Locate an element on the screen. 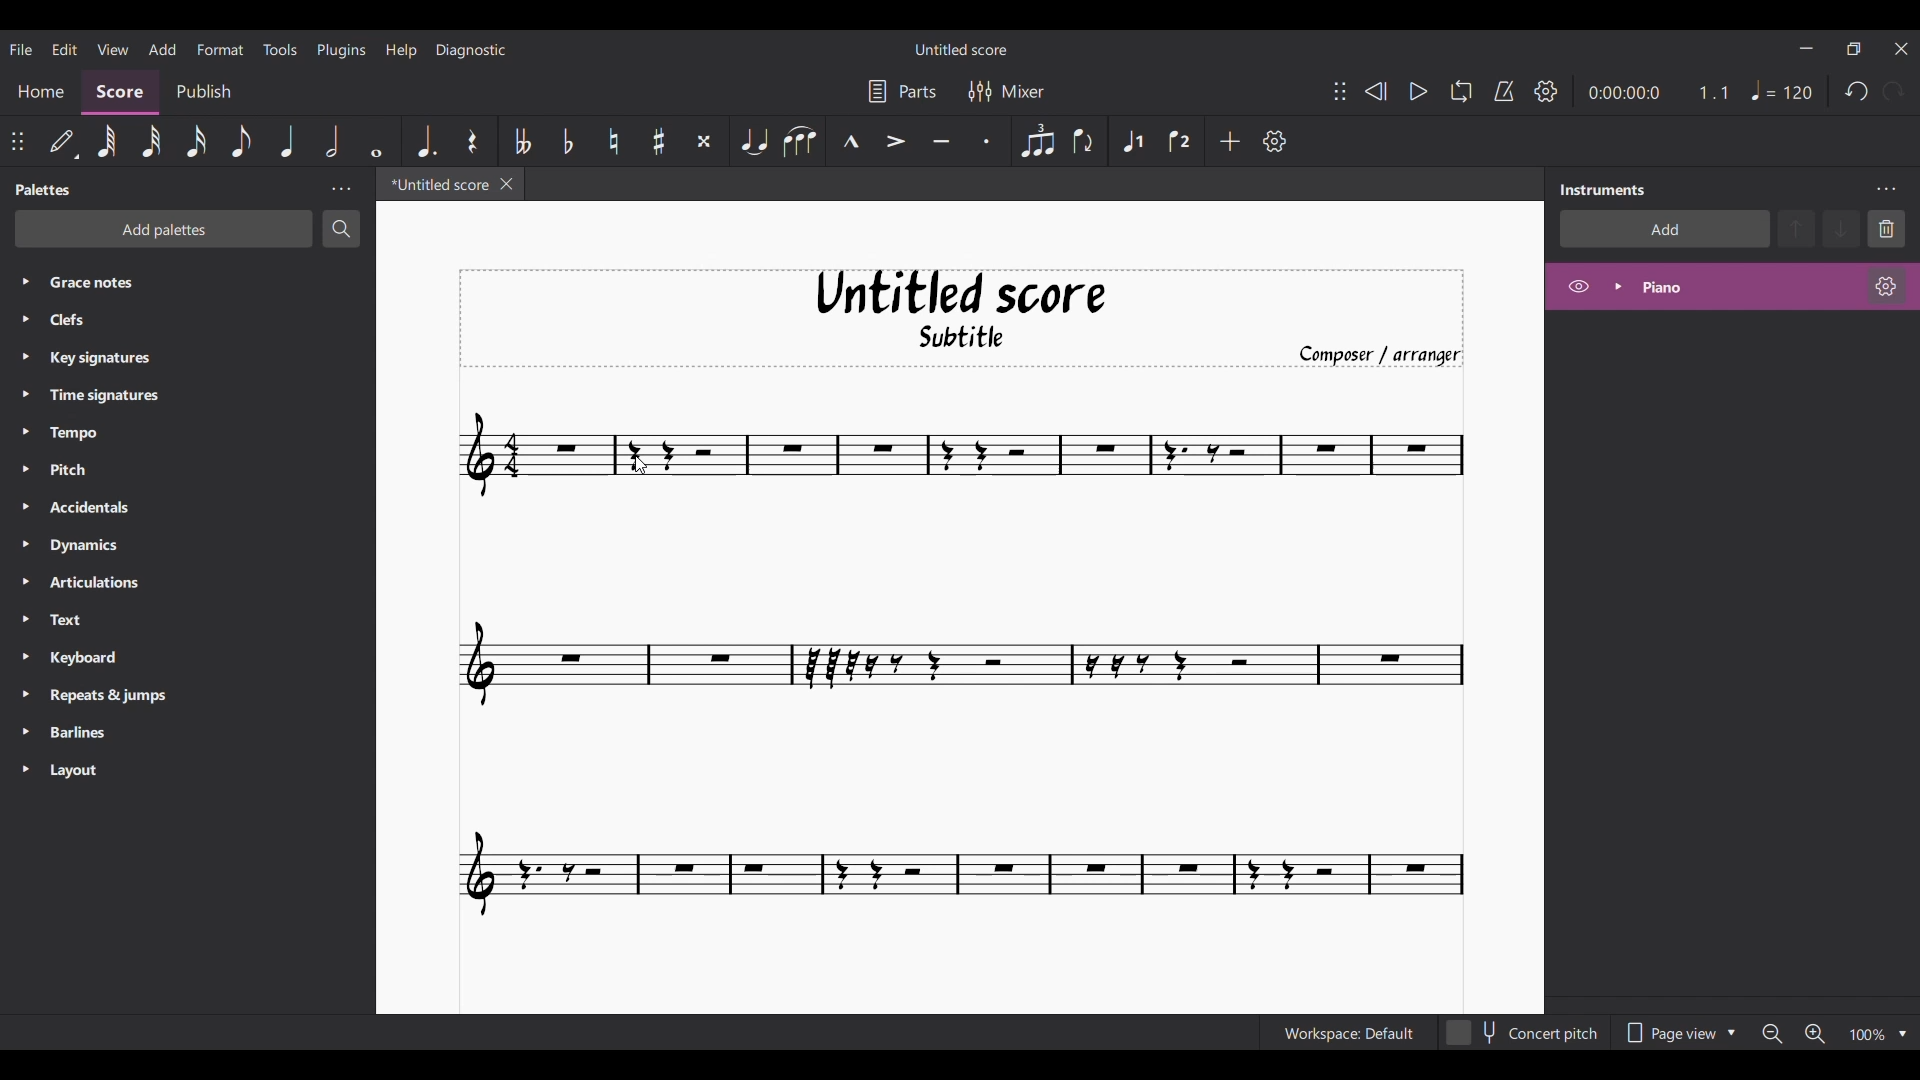  View menu is located at coordinates (114, 50).